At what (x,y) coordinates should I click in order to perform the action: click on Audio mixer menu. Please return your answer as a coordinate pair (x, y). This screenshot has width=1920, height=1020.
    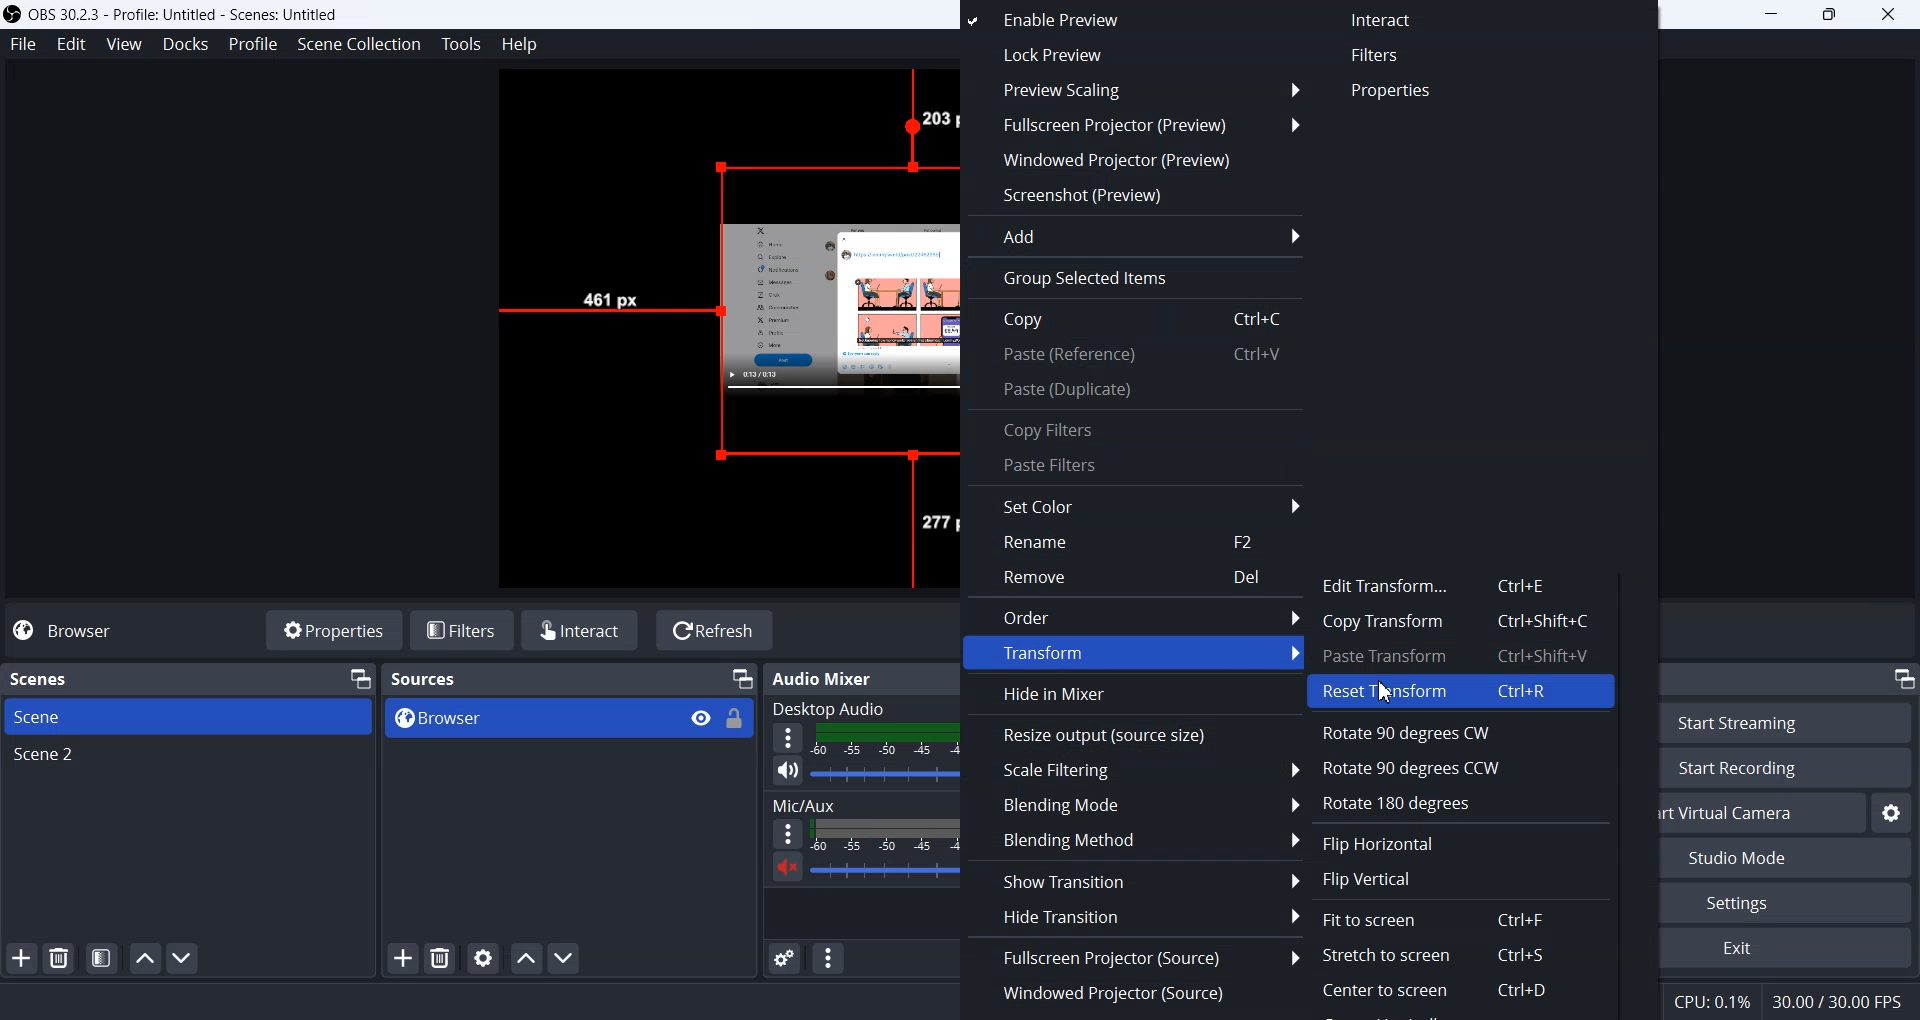
    Looking at the image, I should click on (827, 958).